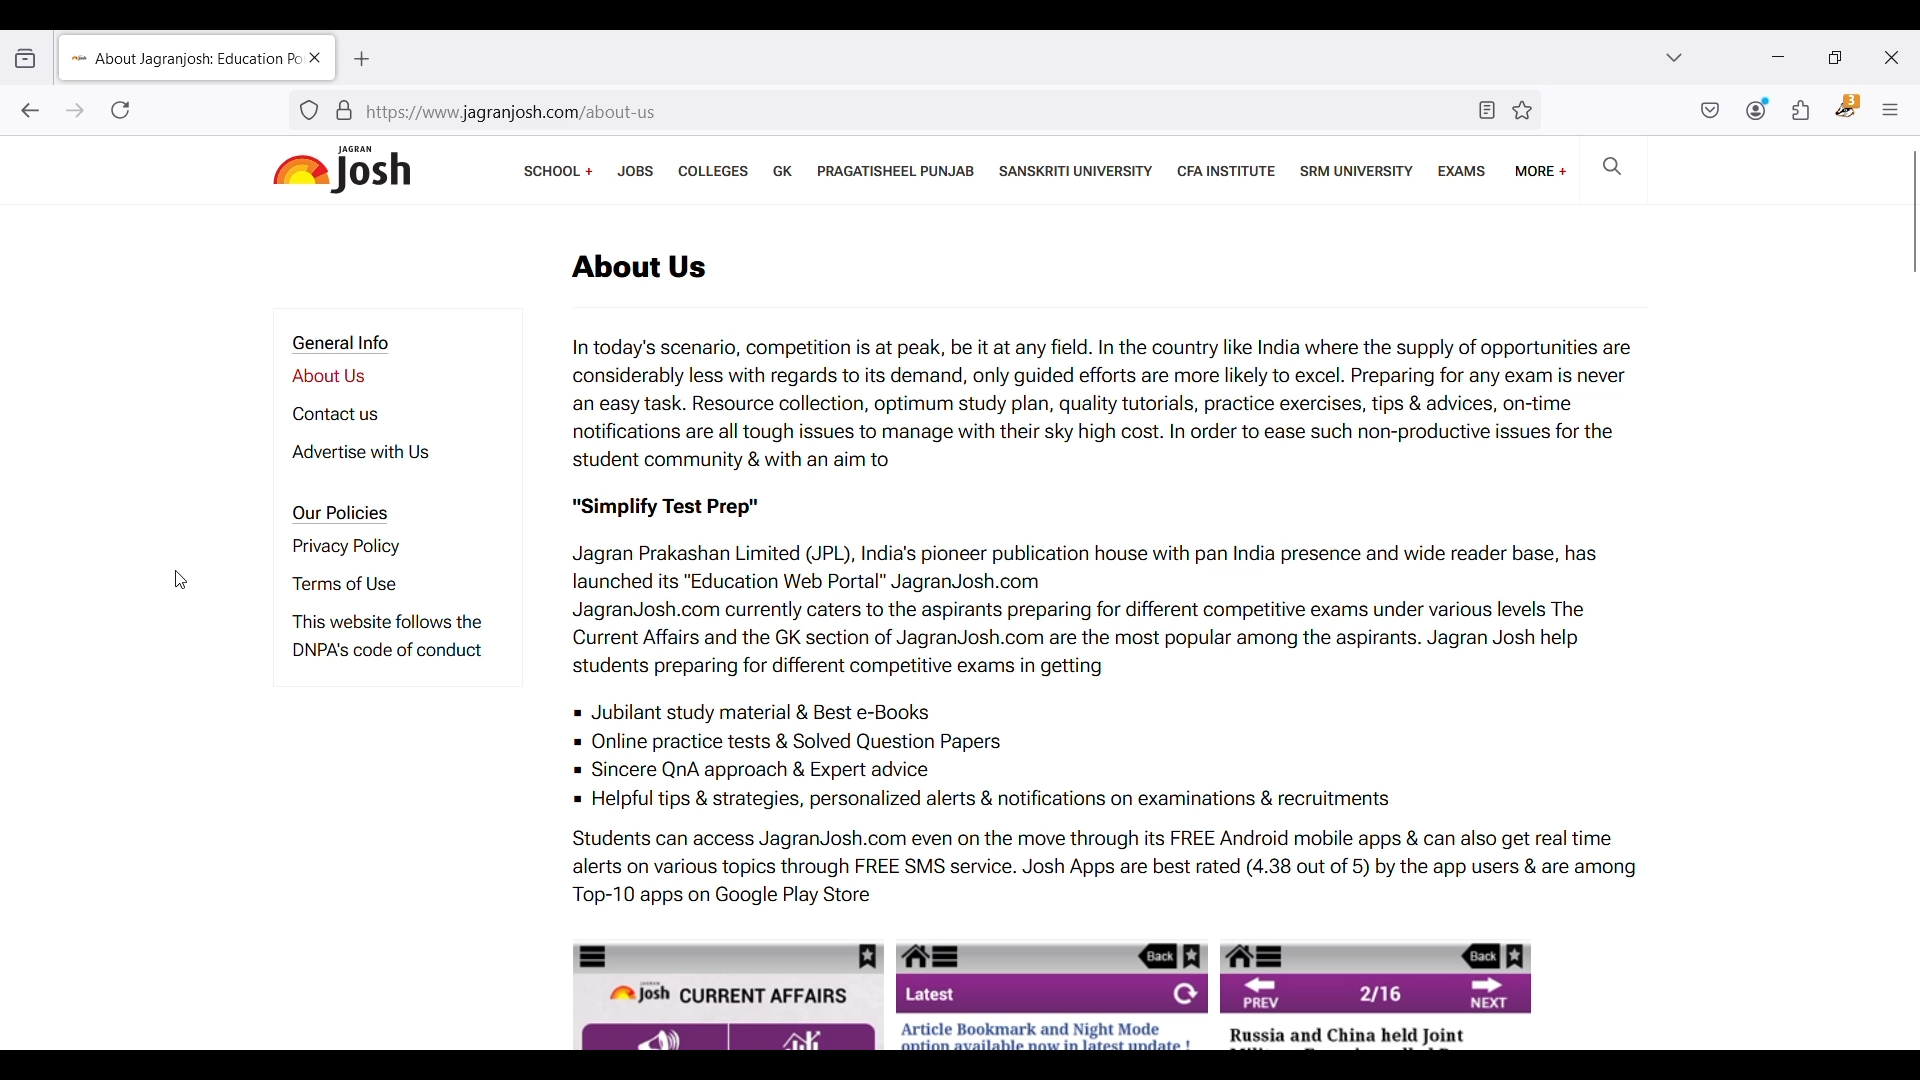  I want to click on Exams page, so click(1463, 167).